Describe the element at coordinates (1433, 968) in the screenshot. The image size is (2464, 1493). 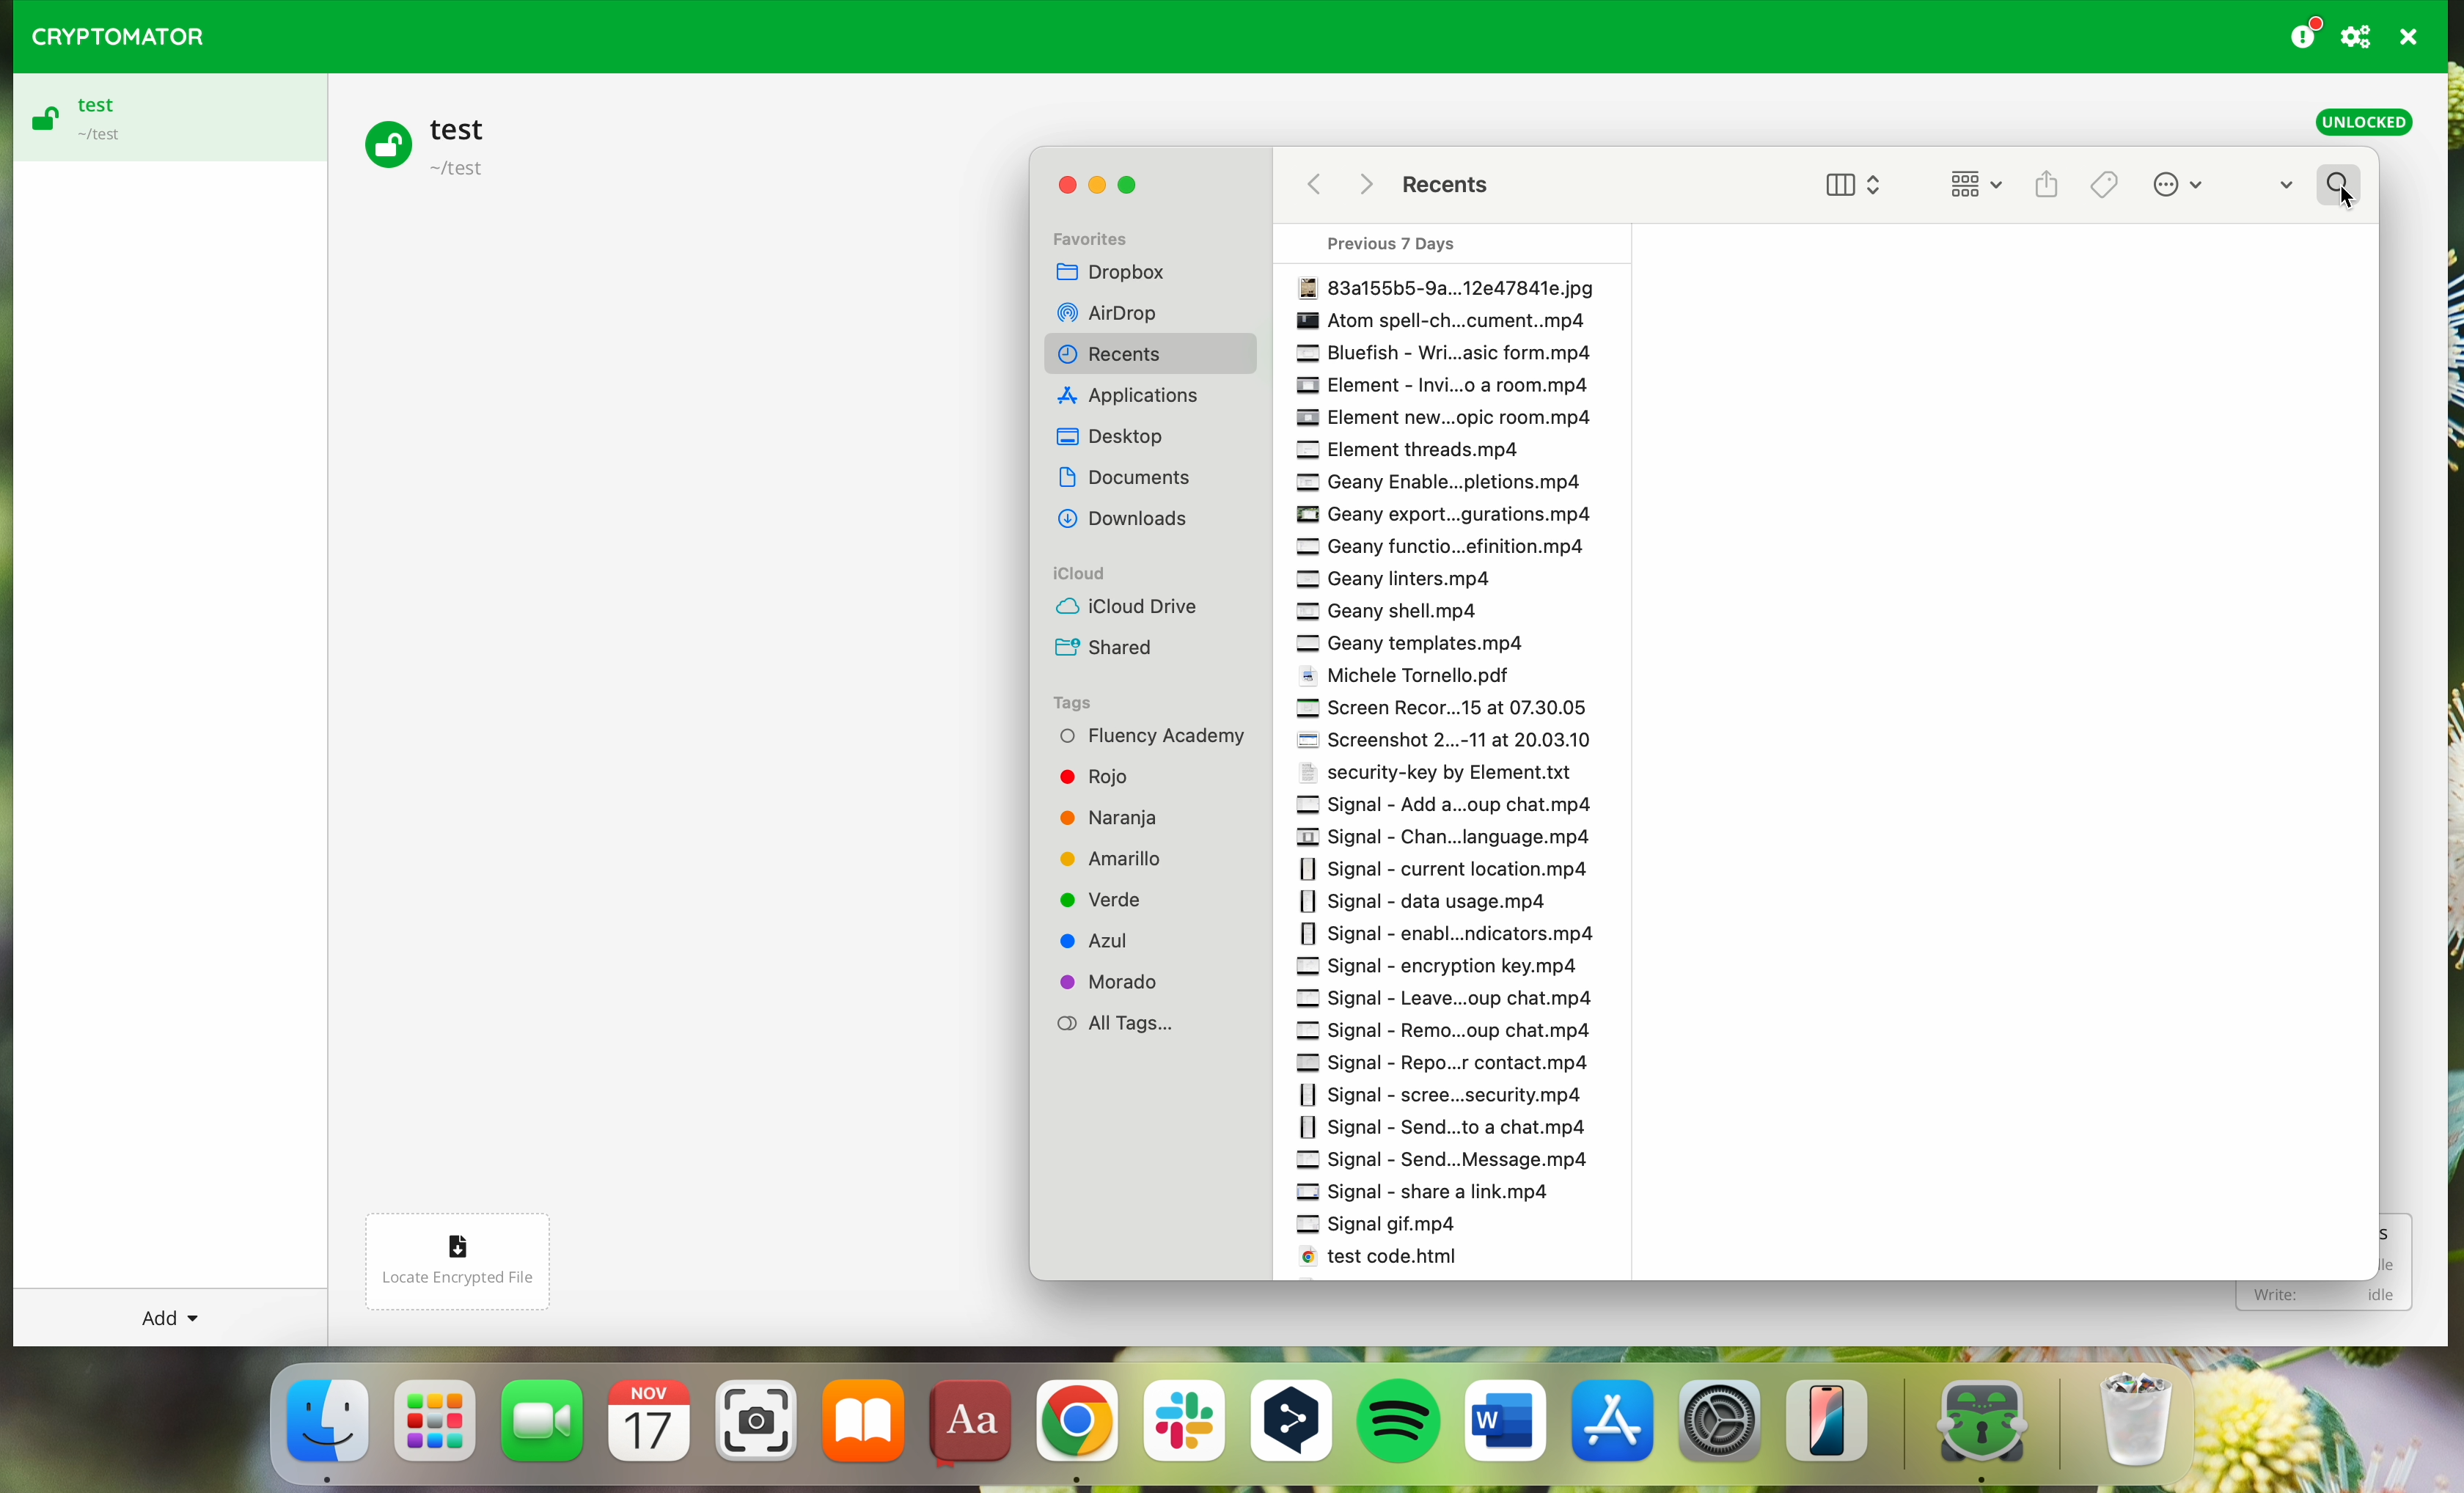
I see `signal encryption key` at that location.